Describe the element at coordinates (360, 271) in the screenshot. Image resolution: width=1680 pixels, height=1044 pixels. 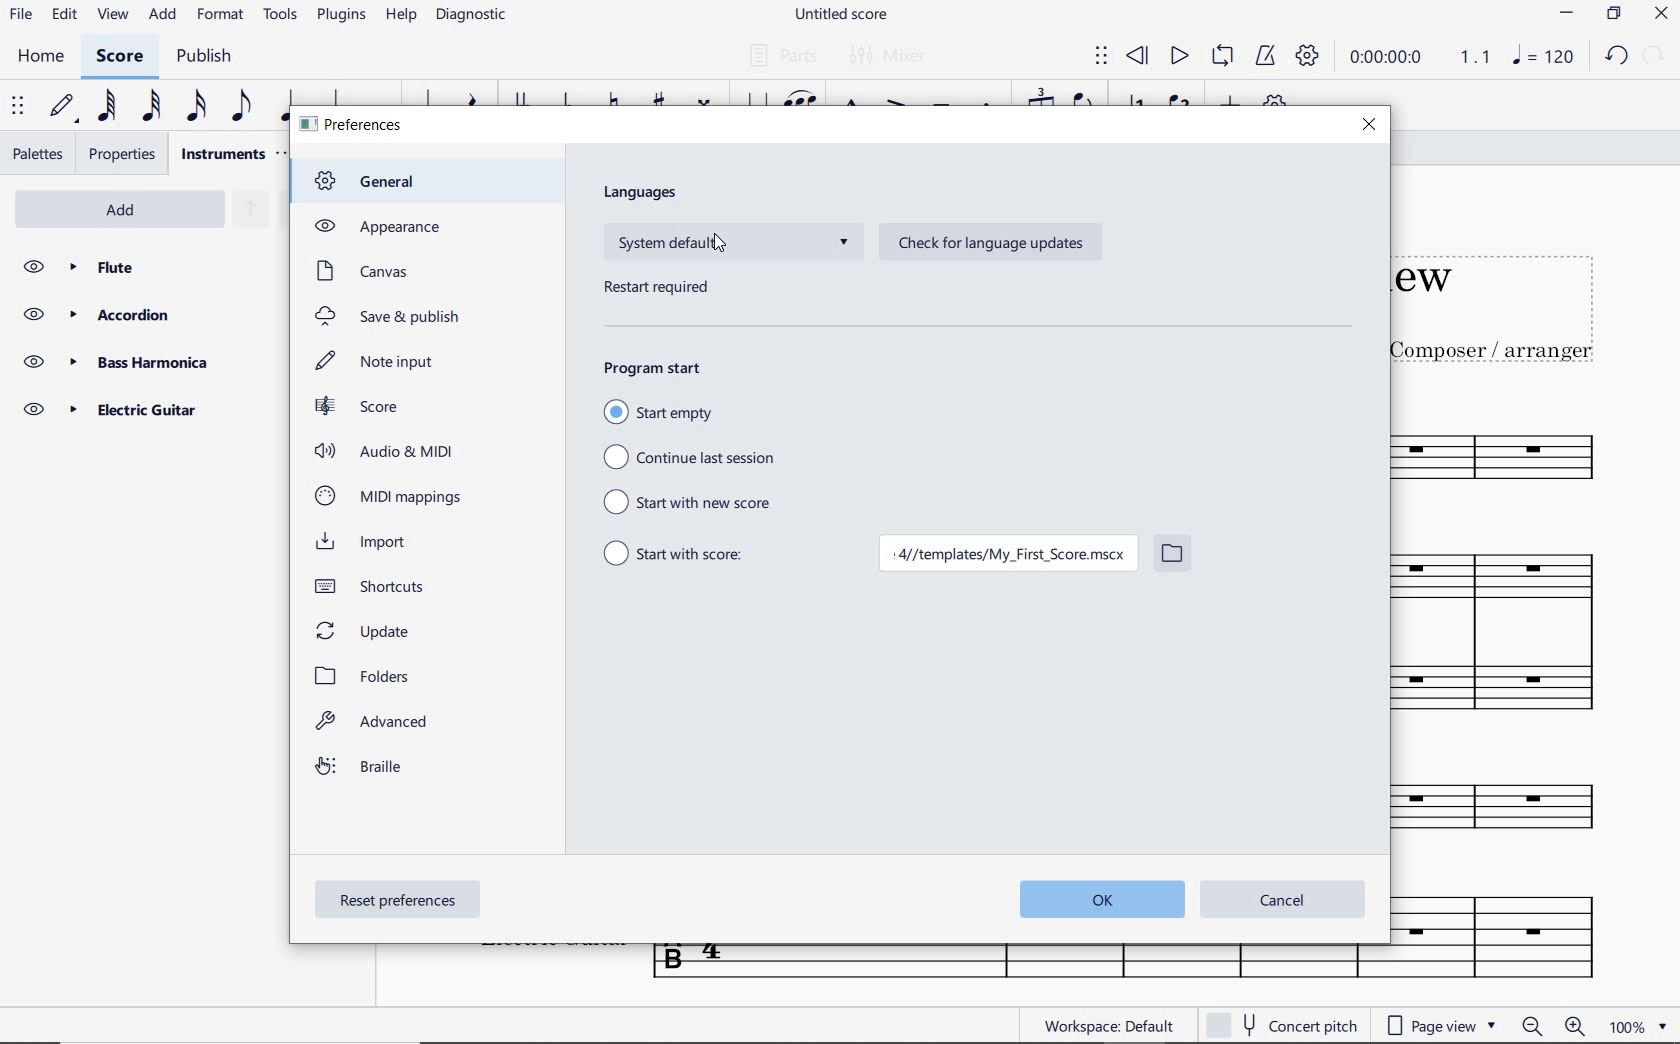
I see `canvas` at that location.